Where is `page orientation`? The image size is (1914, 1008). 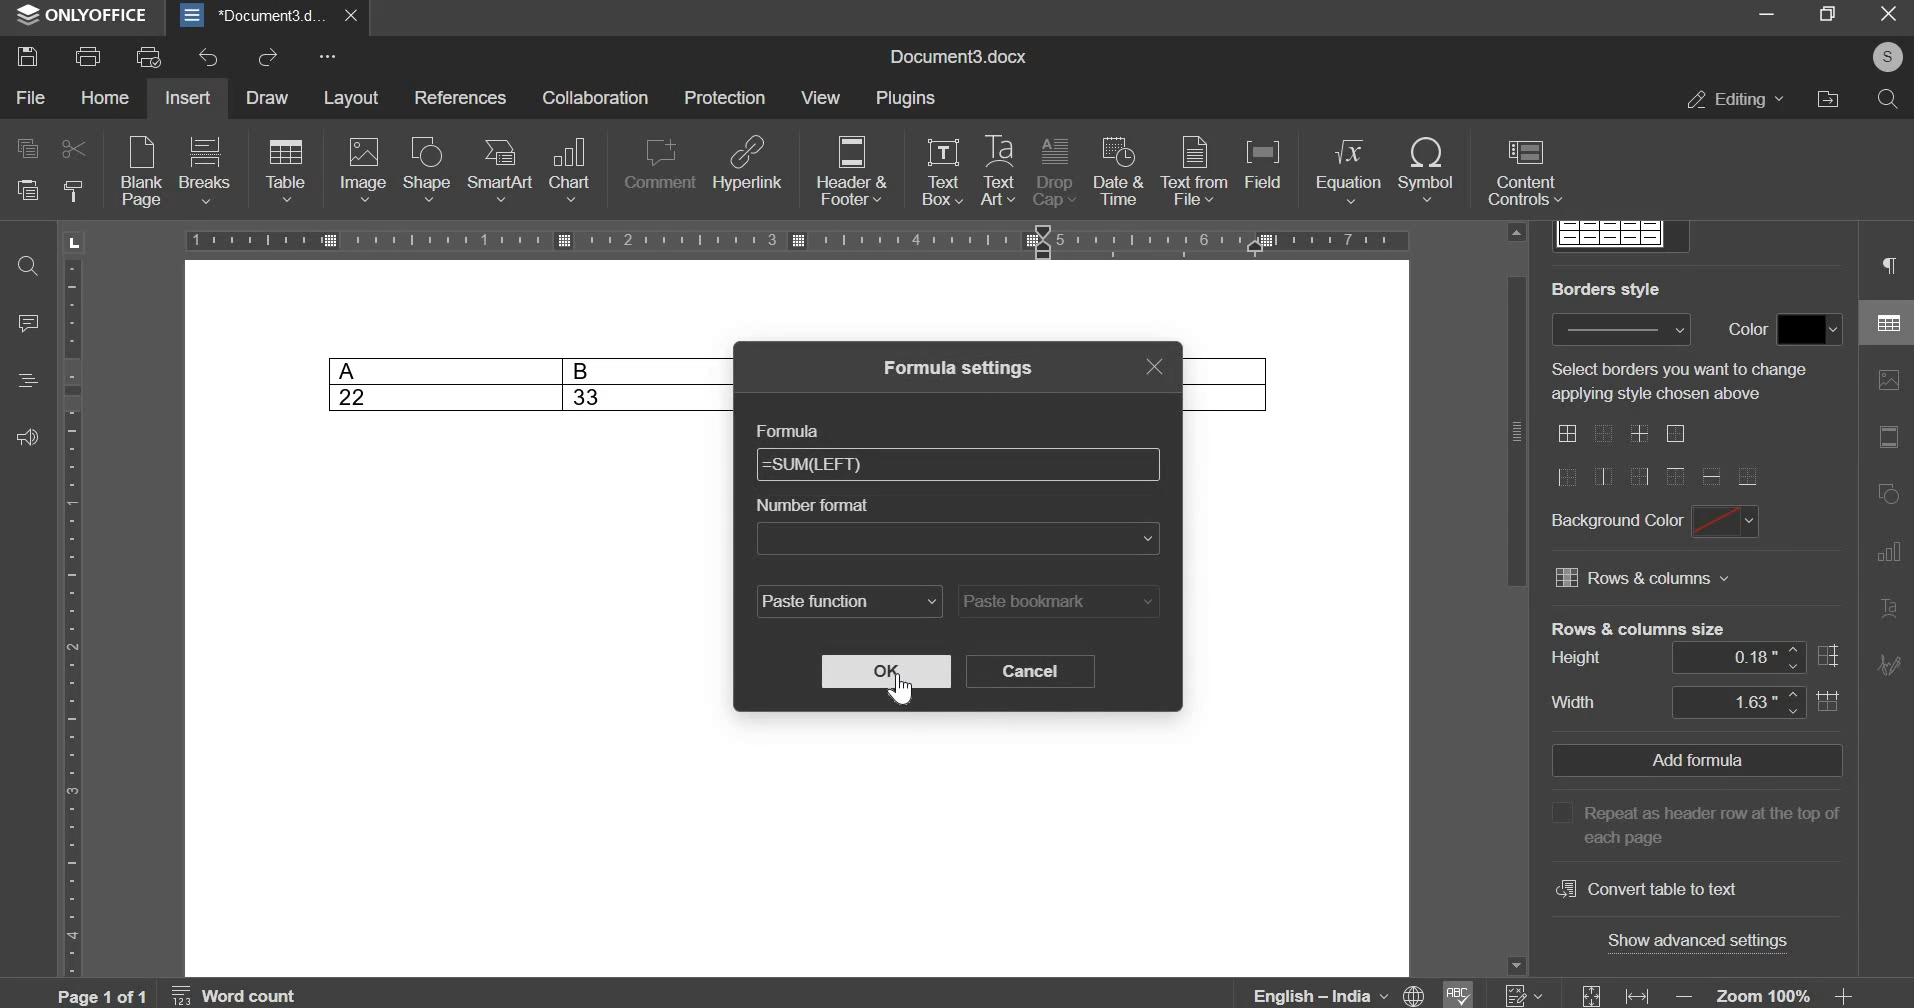 page orientation is located at coordinates (72, 242).